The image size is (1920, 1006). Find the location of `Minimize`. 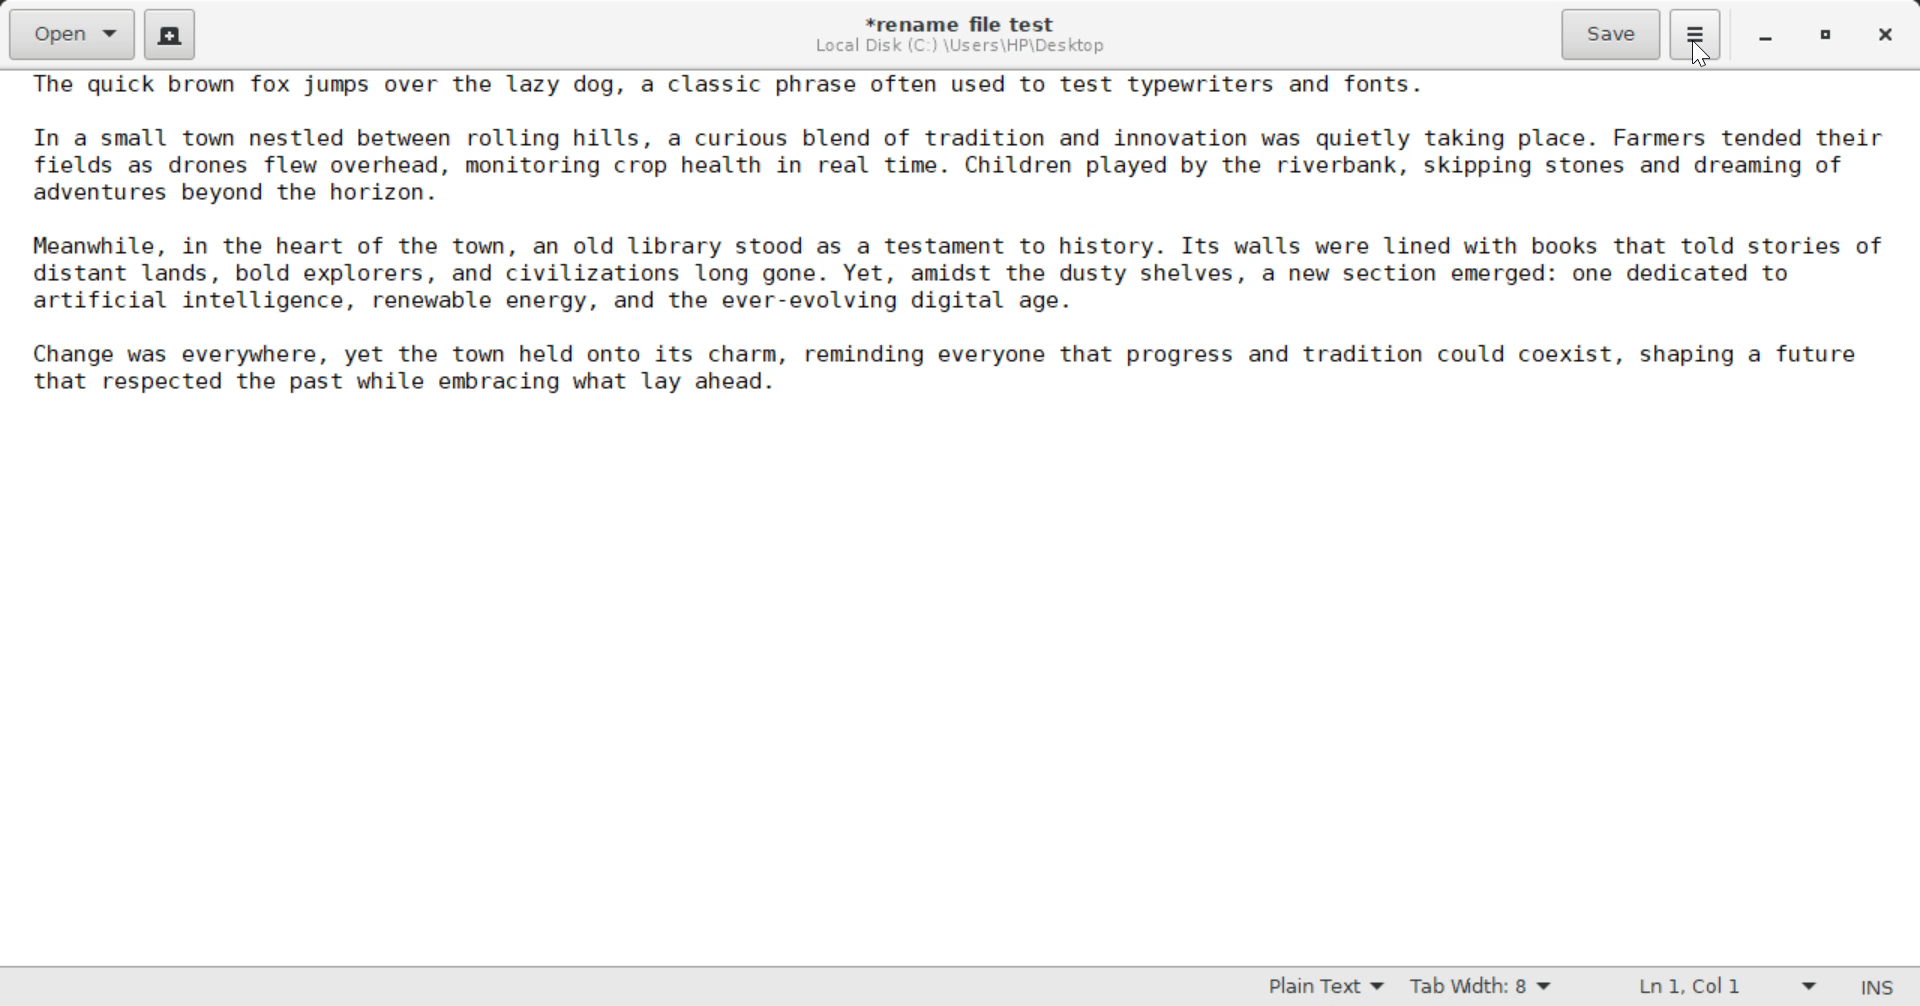

Minimize is located at coordinates (1828, 38).